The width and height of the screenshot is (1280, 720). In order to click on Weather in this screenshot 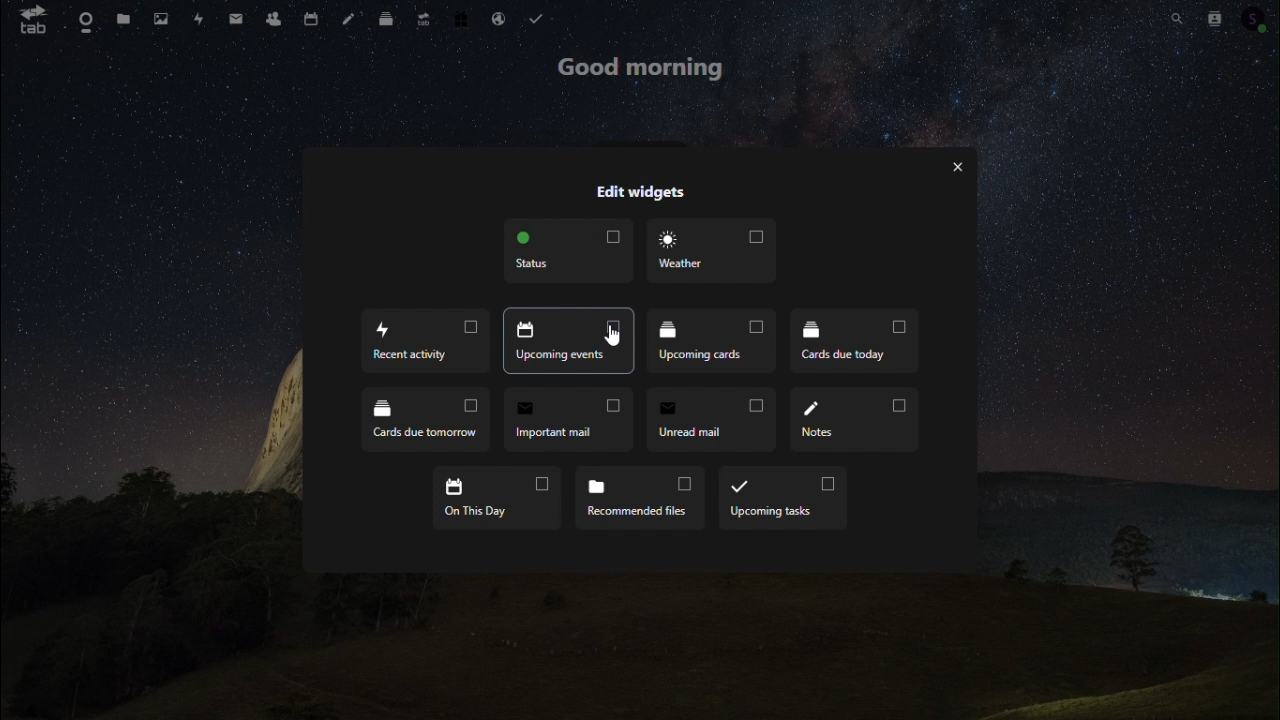, I will do `click(707, 249)`.